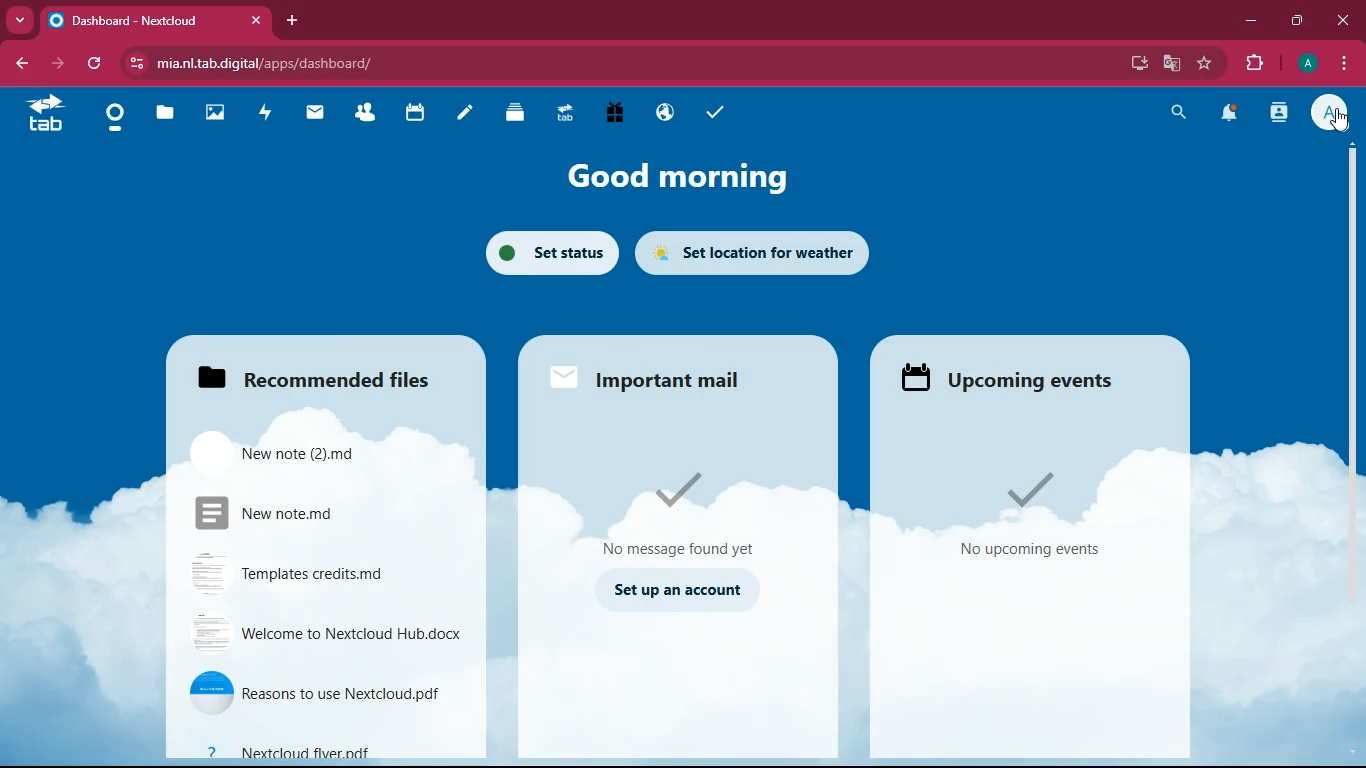 The height and width of the screenshot is (768, 1366). Describe the element at coordinates (53, 112) in the screenshot. I see `tab` at that location.